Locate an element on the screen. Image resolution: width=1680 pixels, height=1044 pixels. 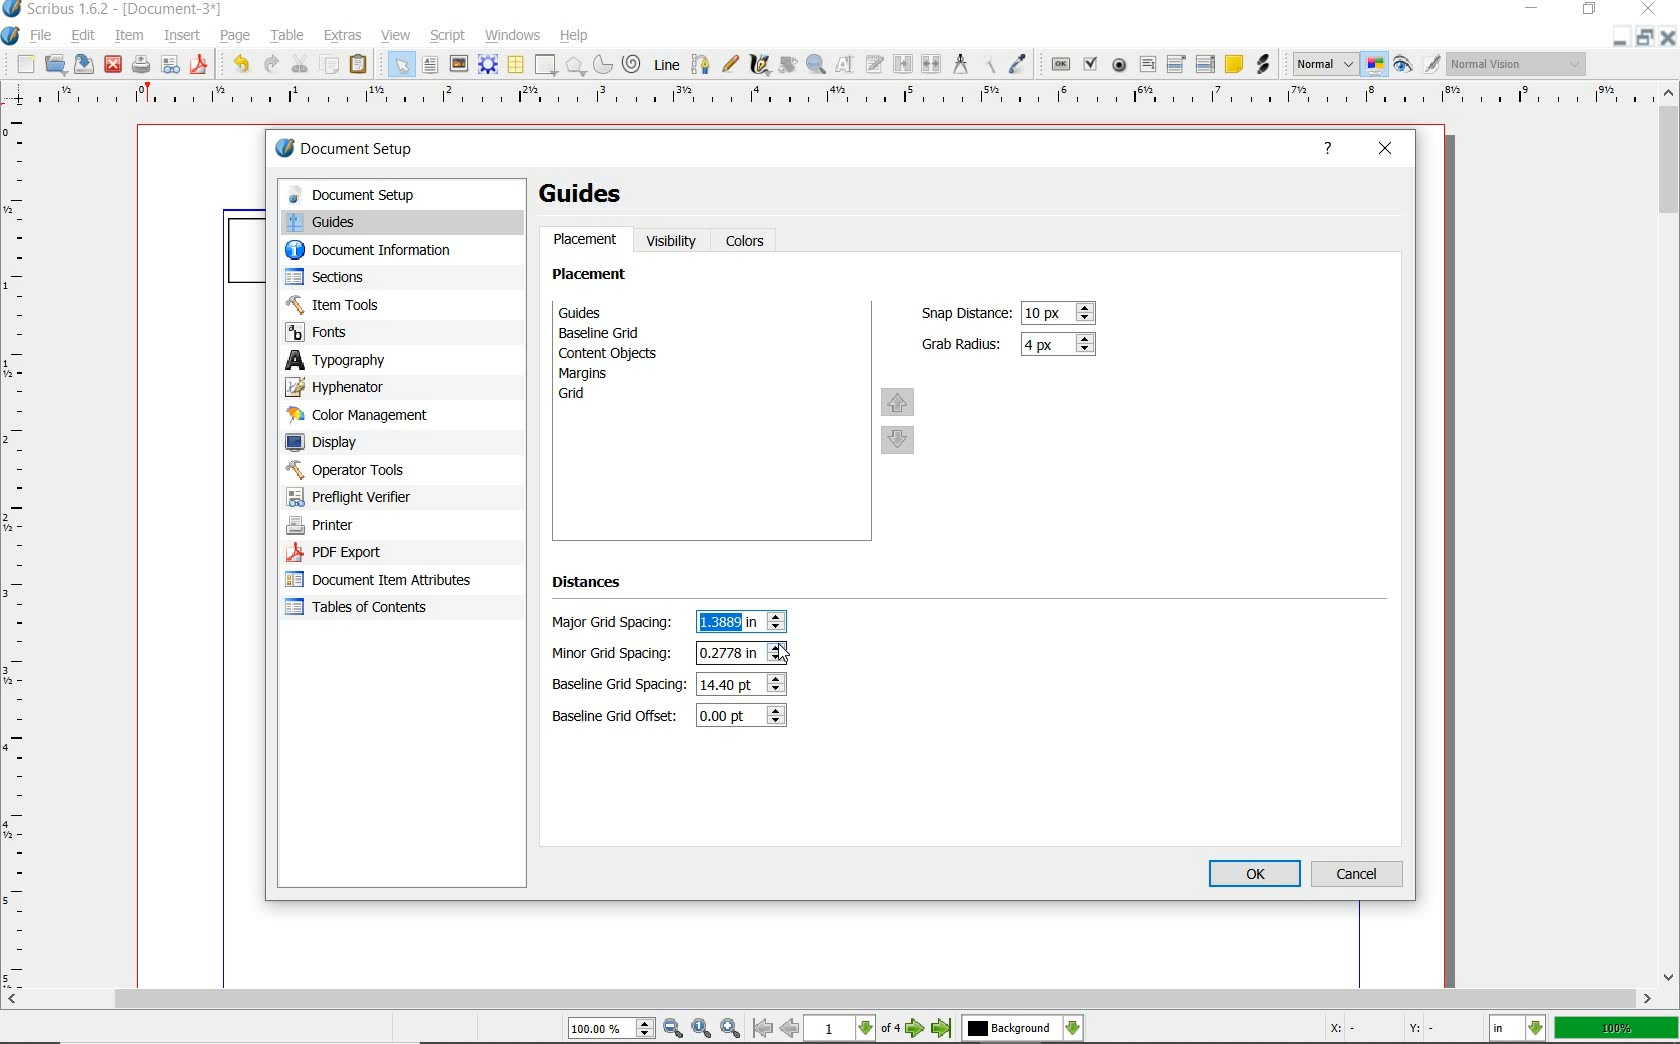
placement is located at coordinates (586, 242).